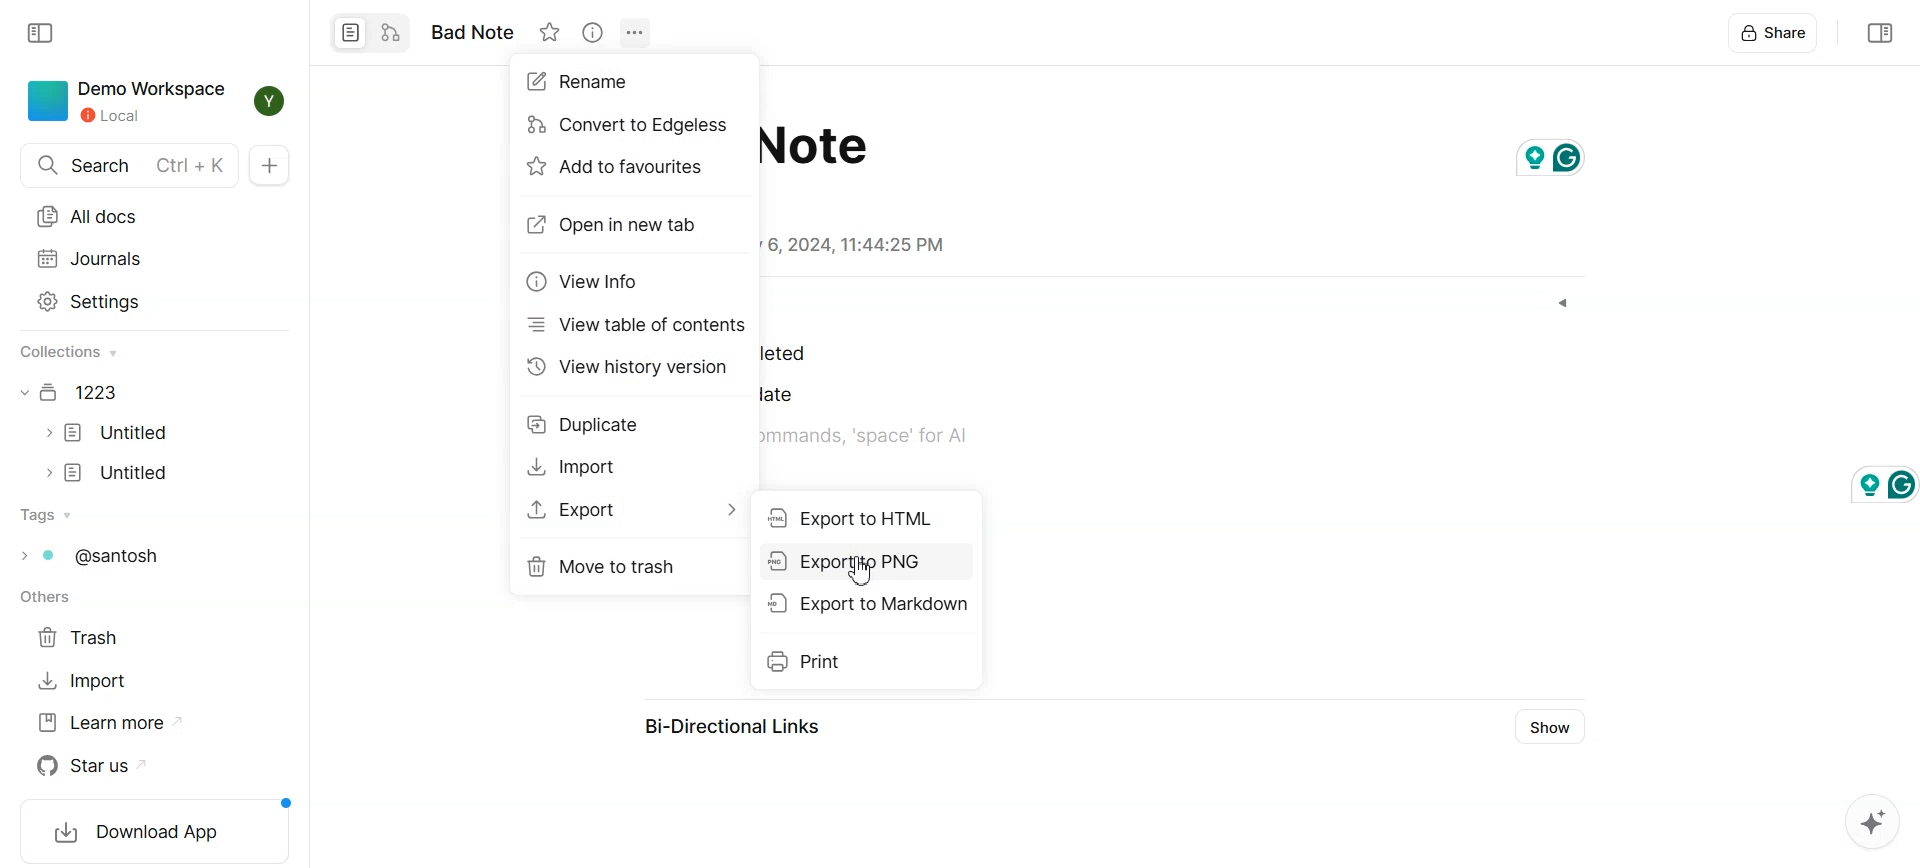  I want to click on grammarly, so click(1551, 153).